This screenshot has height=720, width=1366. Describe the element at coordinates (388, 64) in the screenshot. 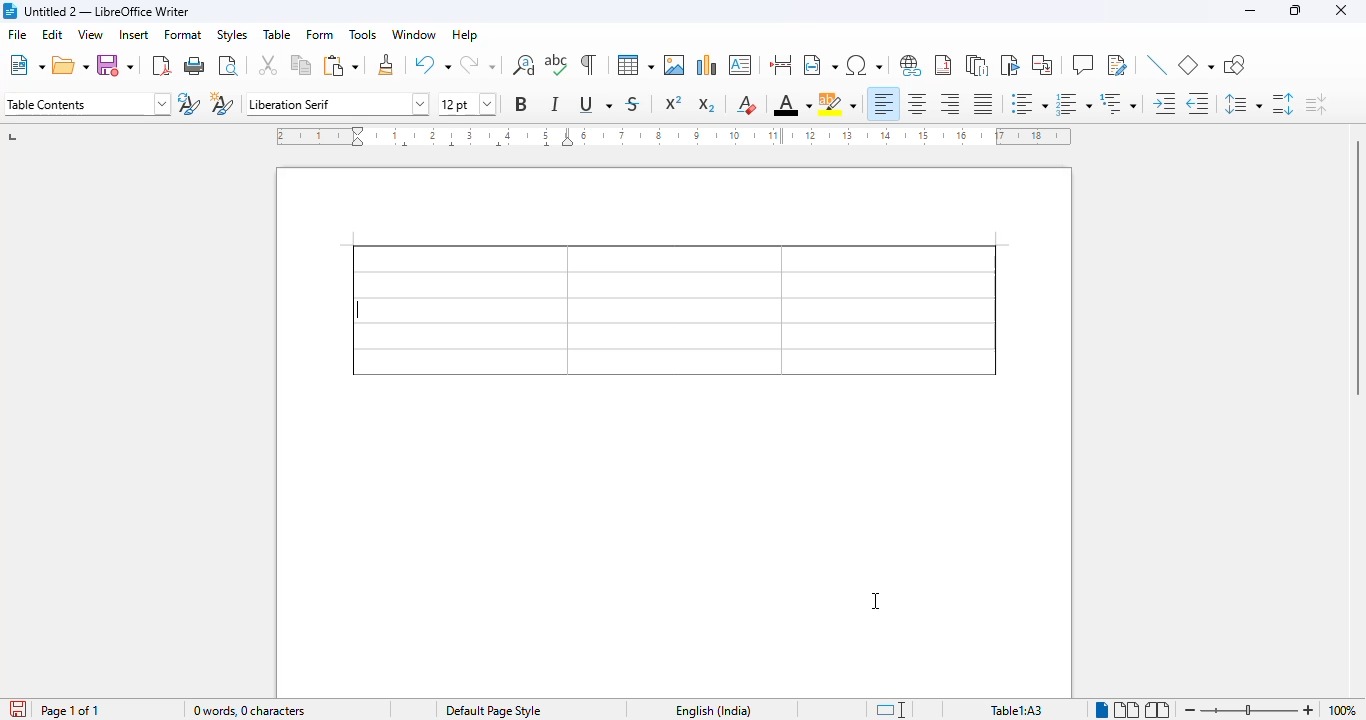

I see `clone formatting` at that location.